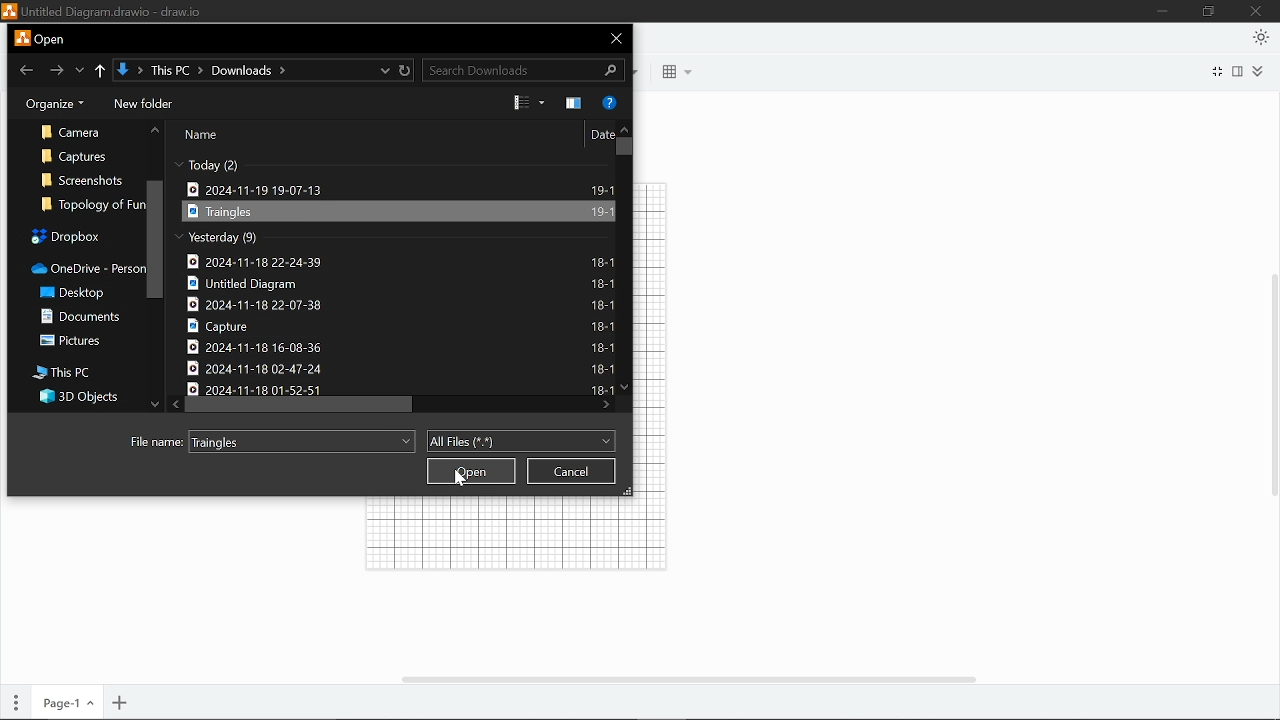 This screenshot has height=720, width=1280. What do you see at coordinates (1259, 12) in the screenshot?
I see `Close` at bounding box center [1259, 12].